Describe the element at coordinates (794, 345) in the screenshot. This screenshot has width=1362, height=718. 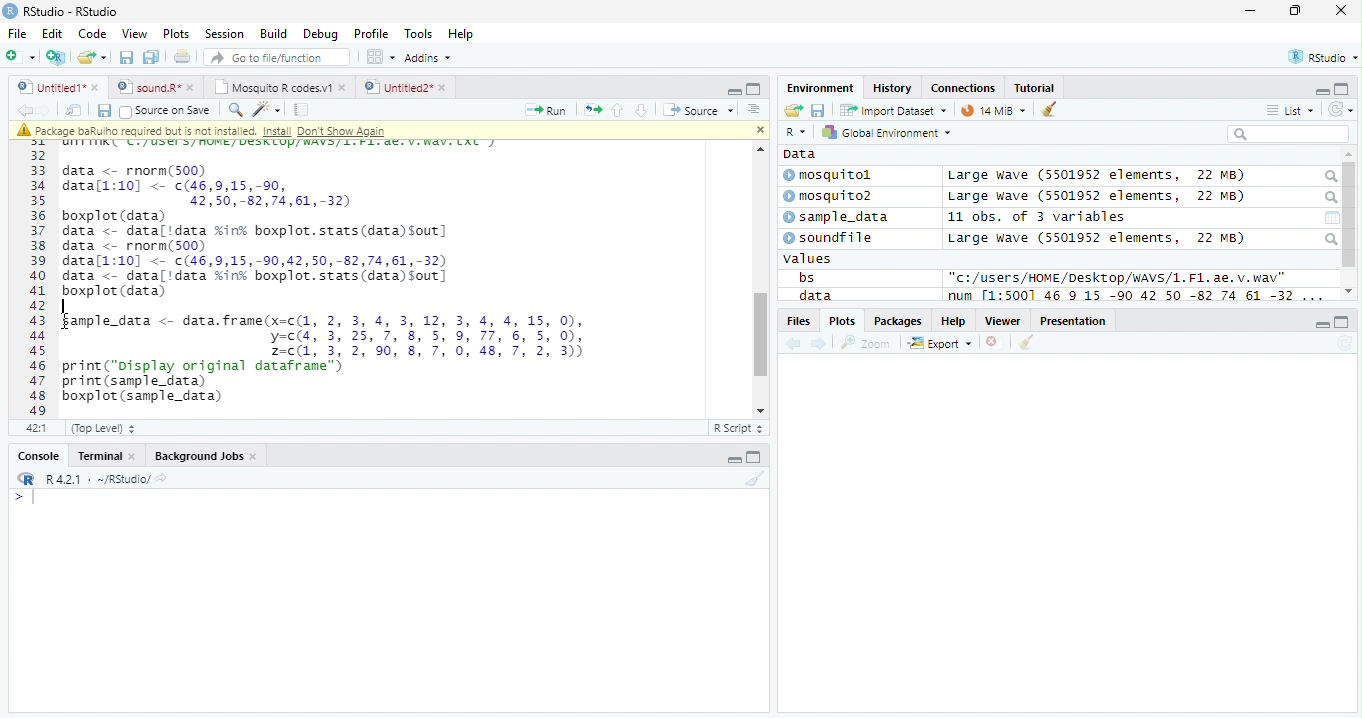
I see `Go backward` at that location.